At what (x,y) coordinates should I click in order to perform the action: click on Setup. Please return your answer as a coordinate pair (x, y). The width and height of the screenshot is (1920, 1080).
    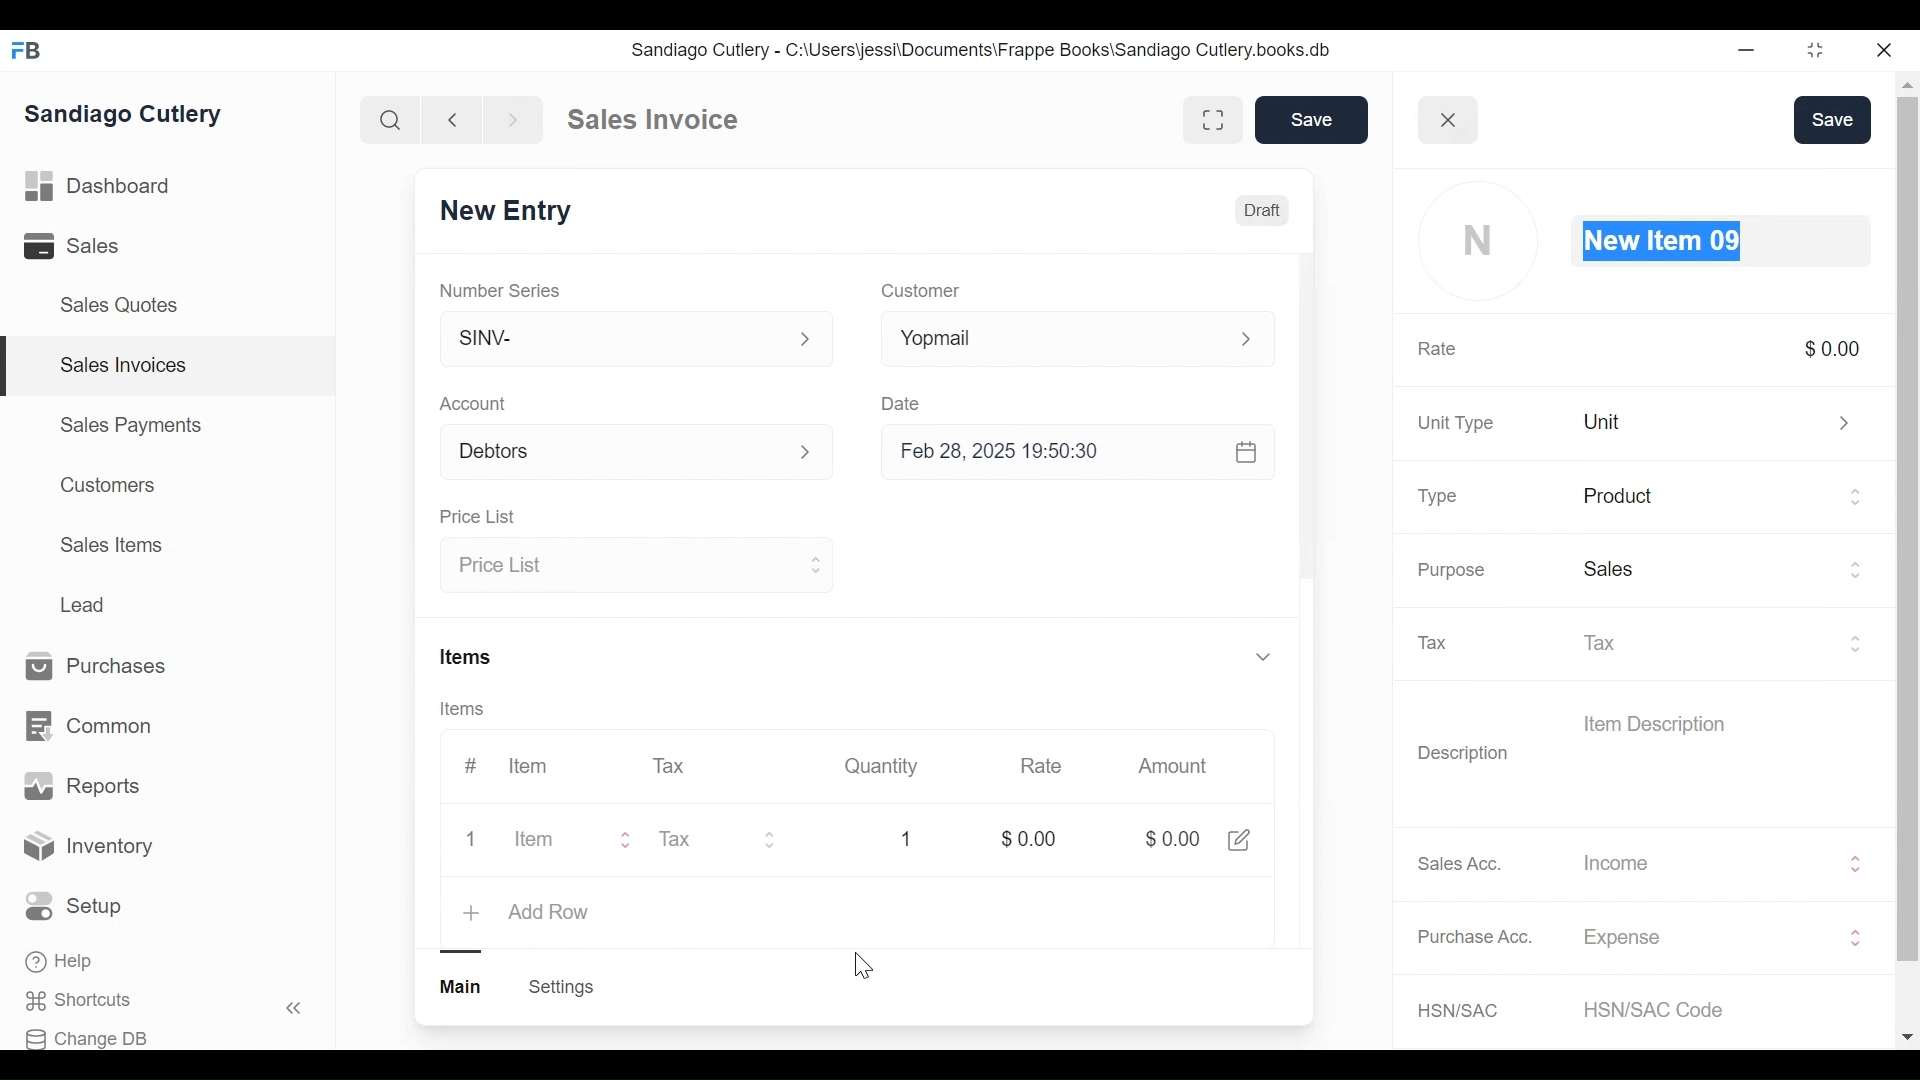
    Looking at the image, I should click on (74, 906).